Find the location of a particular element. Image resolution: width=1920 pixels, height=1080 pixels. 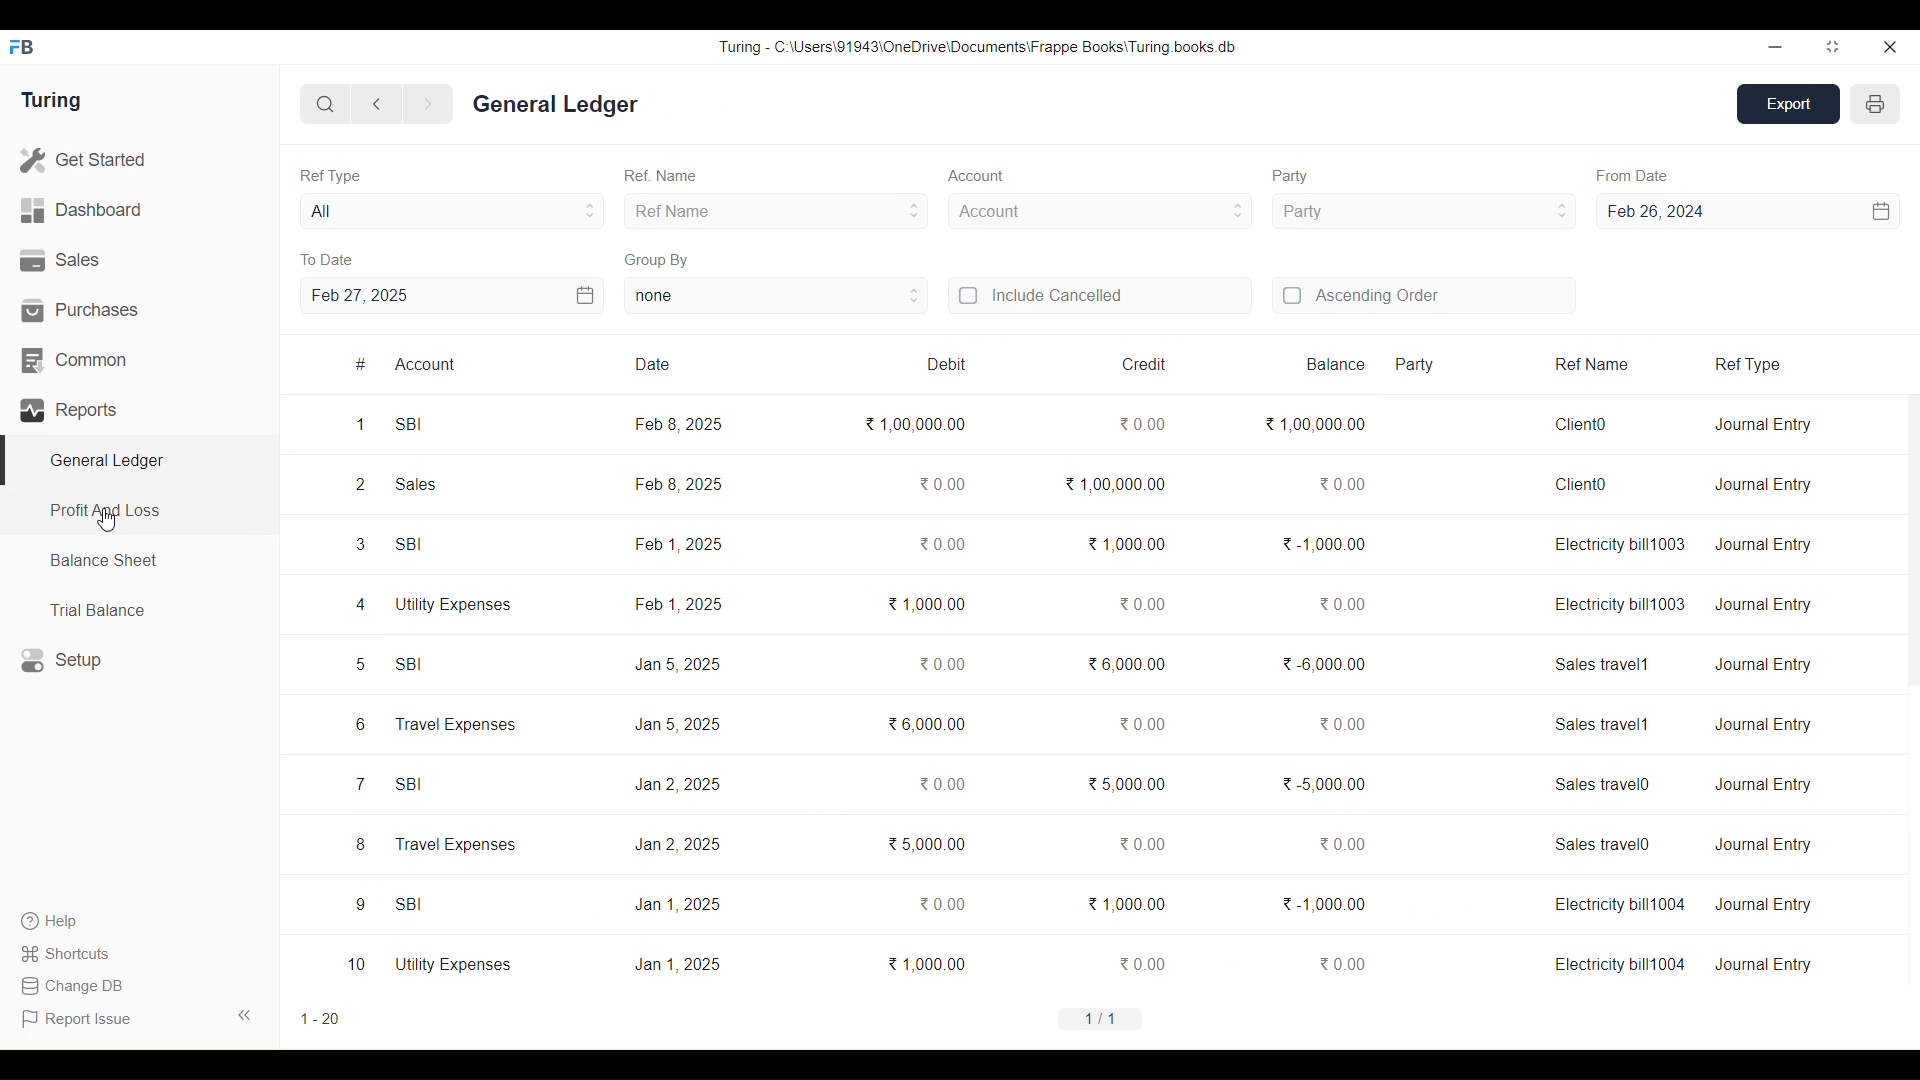

Electricity bill1004 is located at coordinates (1618, 904).